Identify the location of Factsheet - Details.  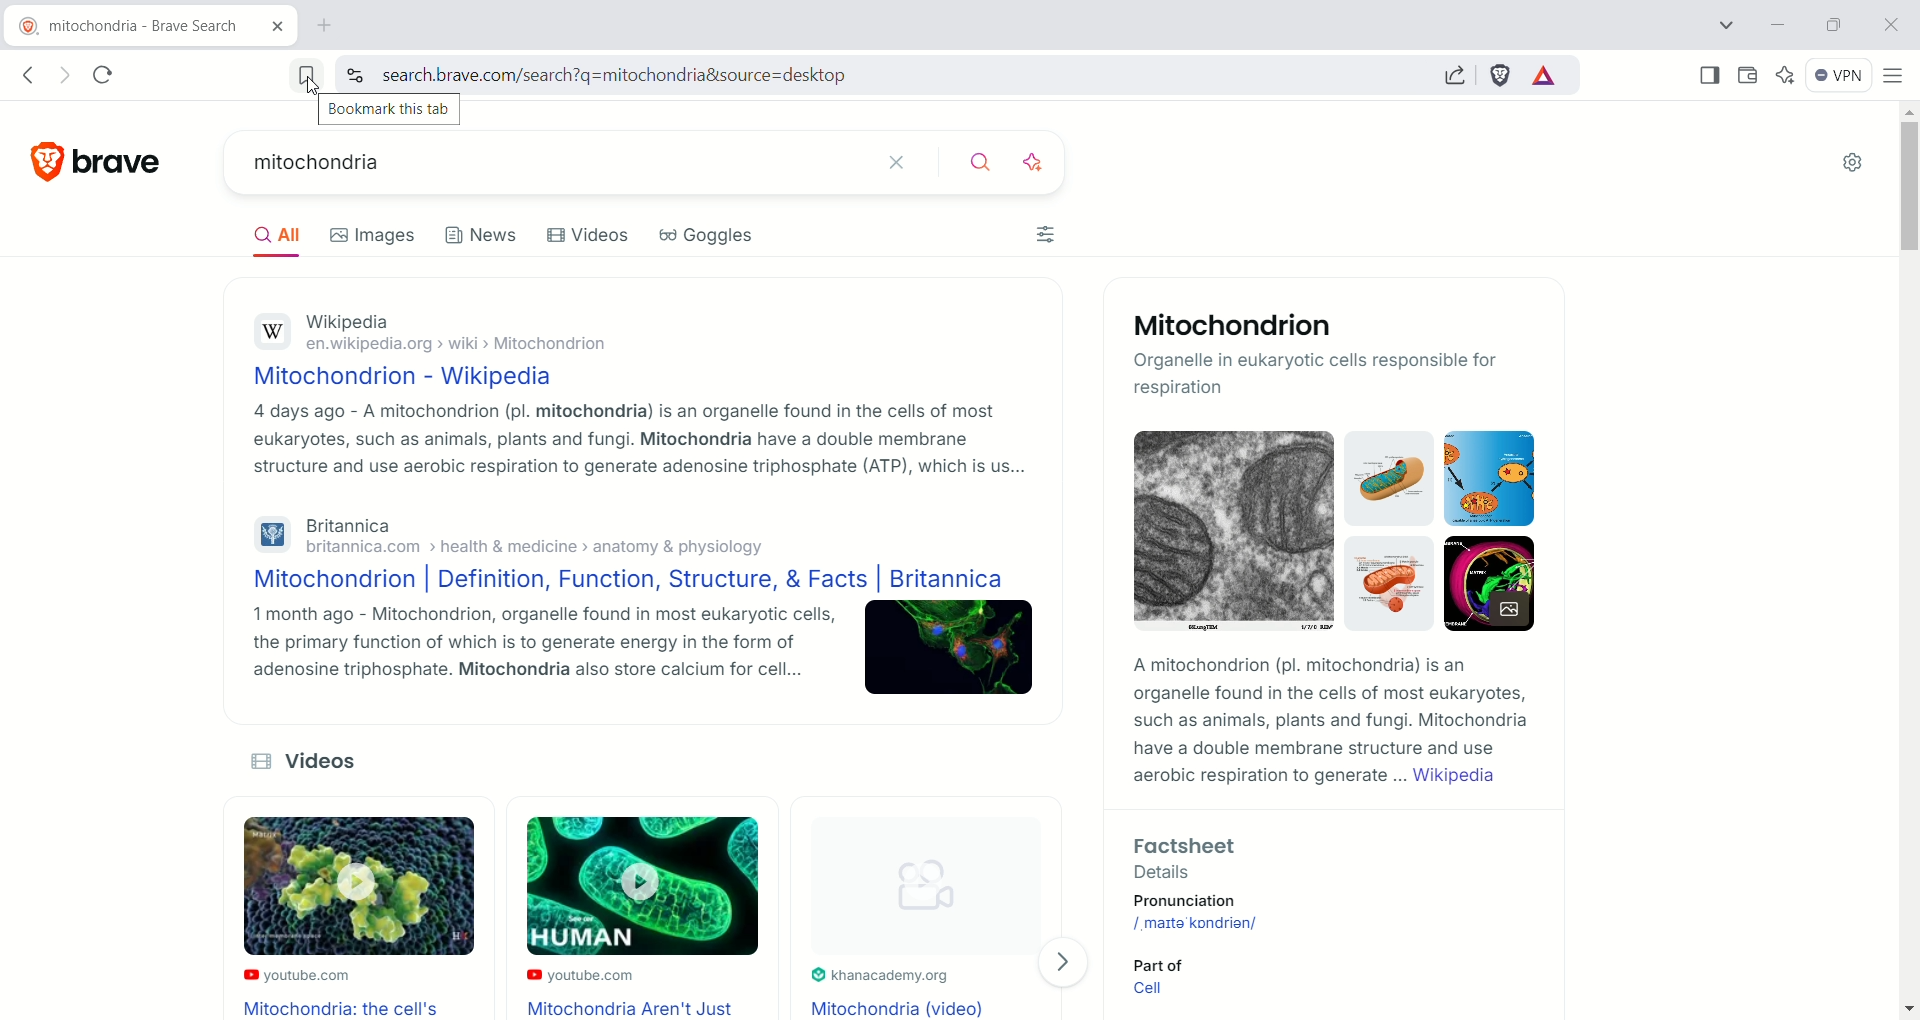
(1316, 855).